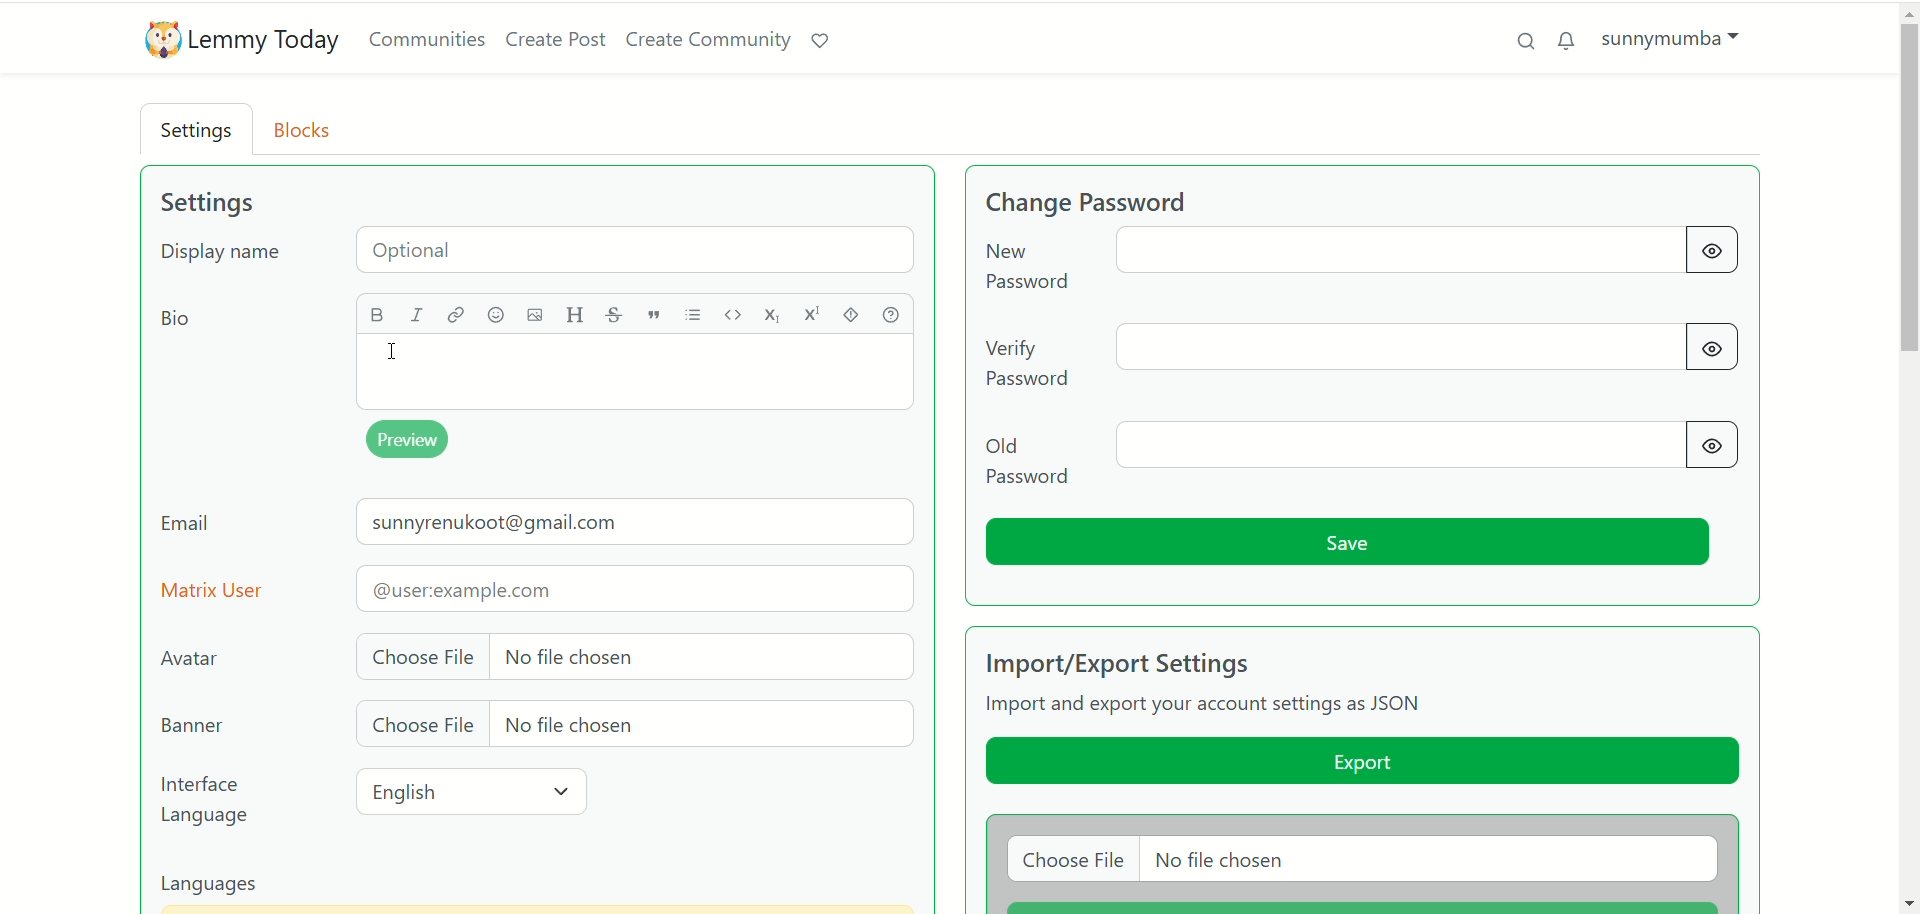 This screenshot has height=914, width=1920. I want to click on subscript, so click(773, 317).